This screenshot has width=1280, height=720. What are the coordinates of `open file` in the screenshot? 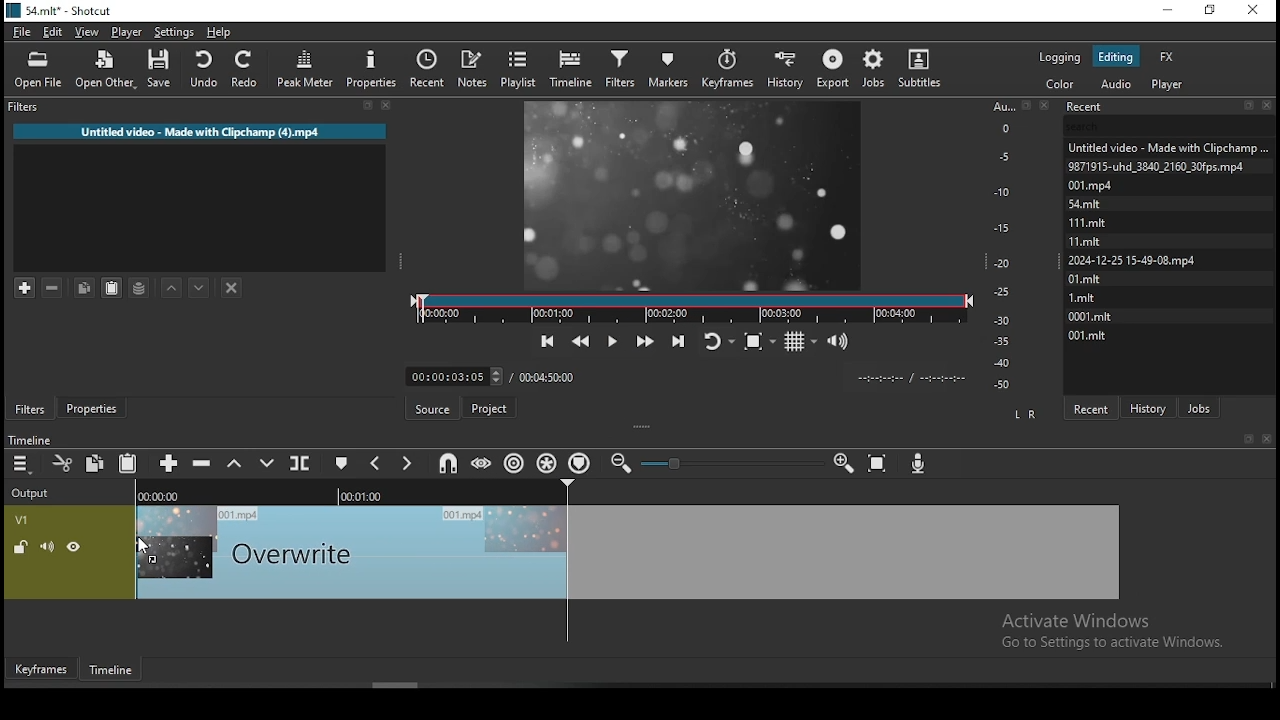 It's located at (38, 69).